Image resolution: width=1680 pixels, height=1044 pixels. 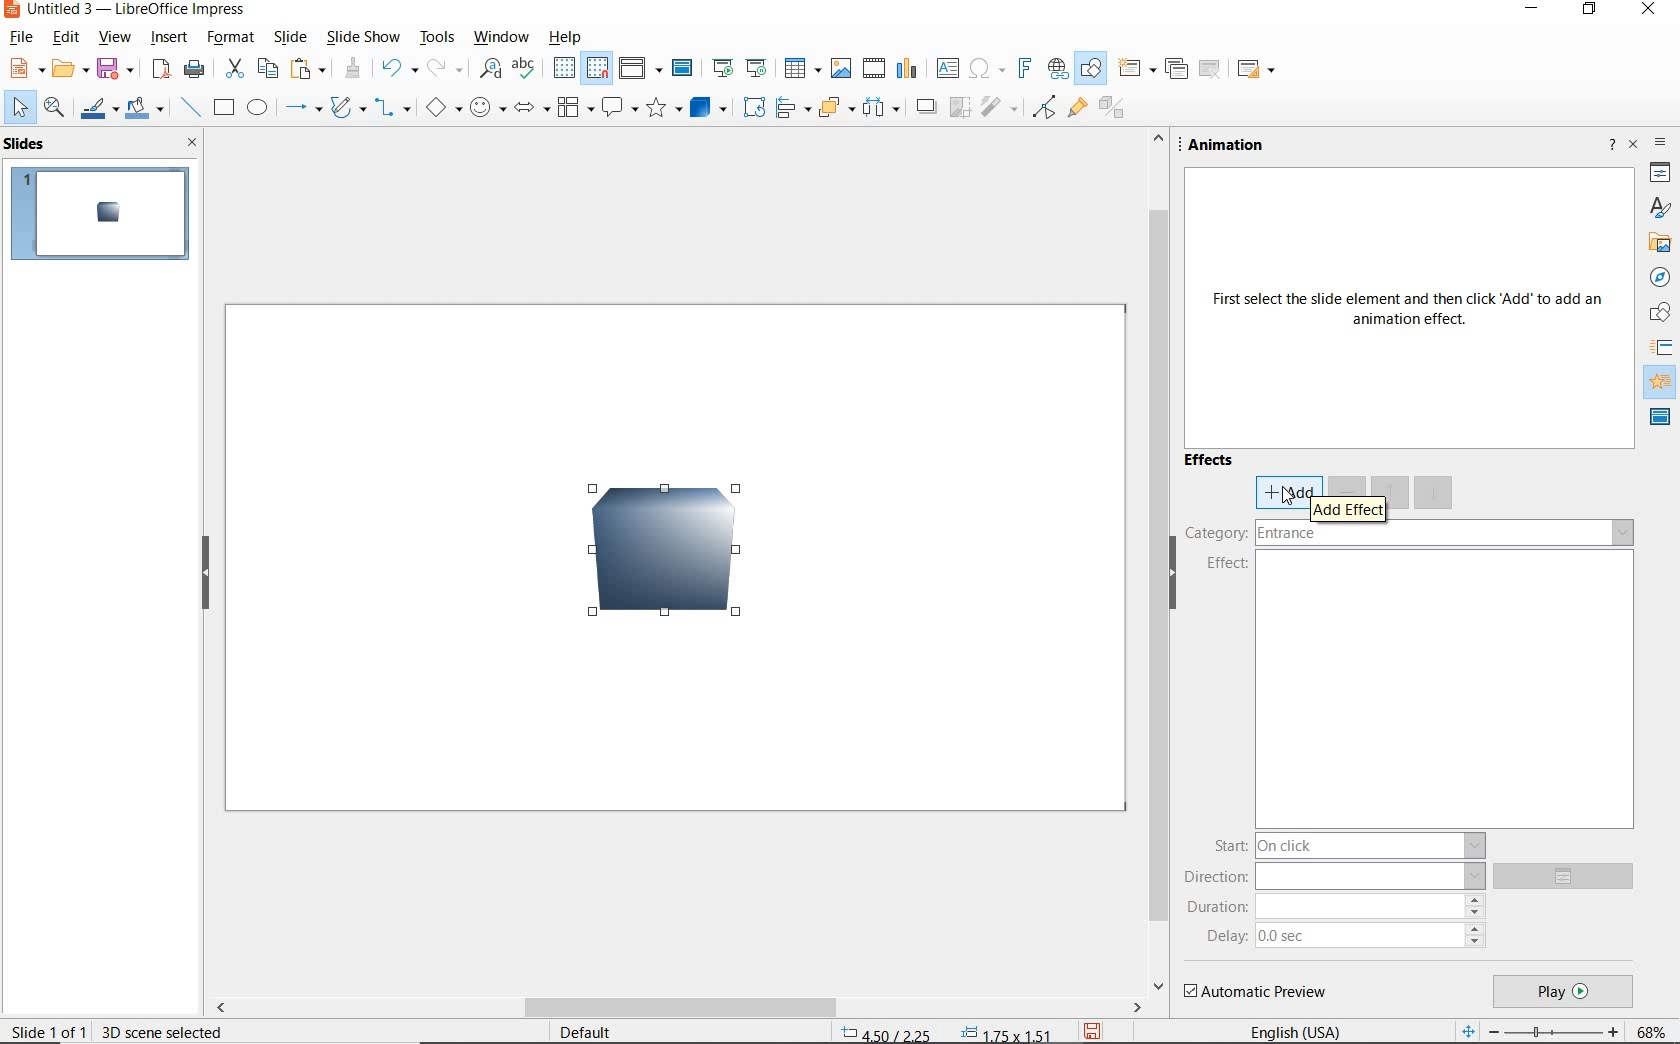 I want to click on animation, so click(x=1232, y=145).